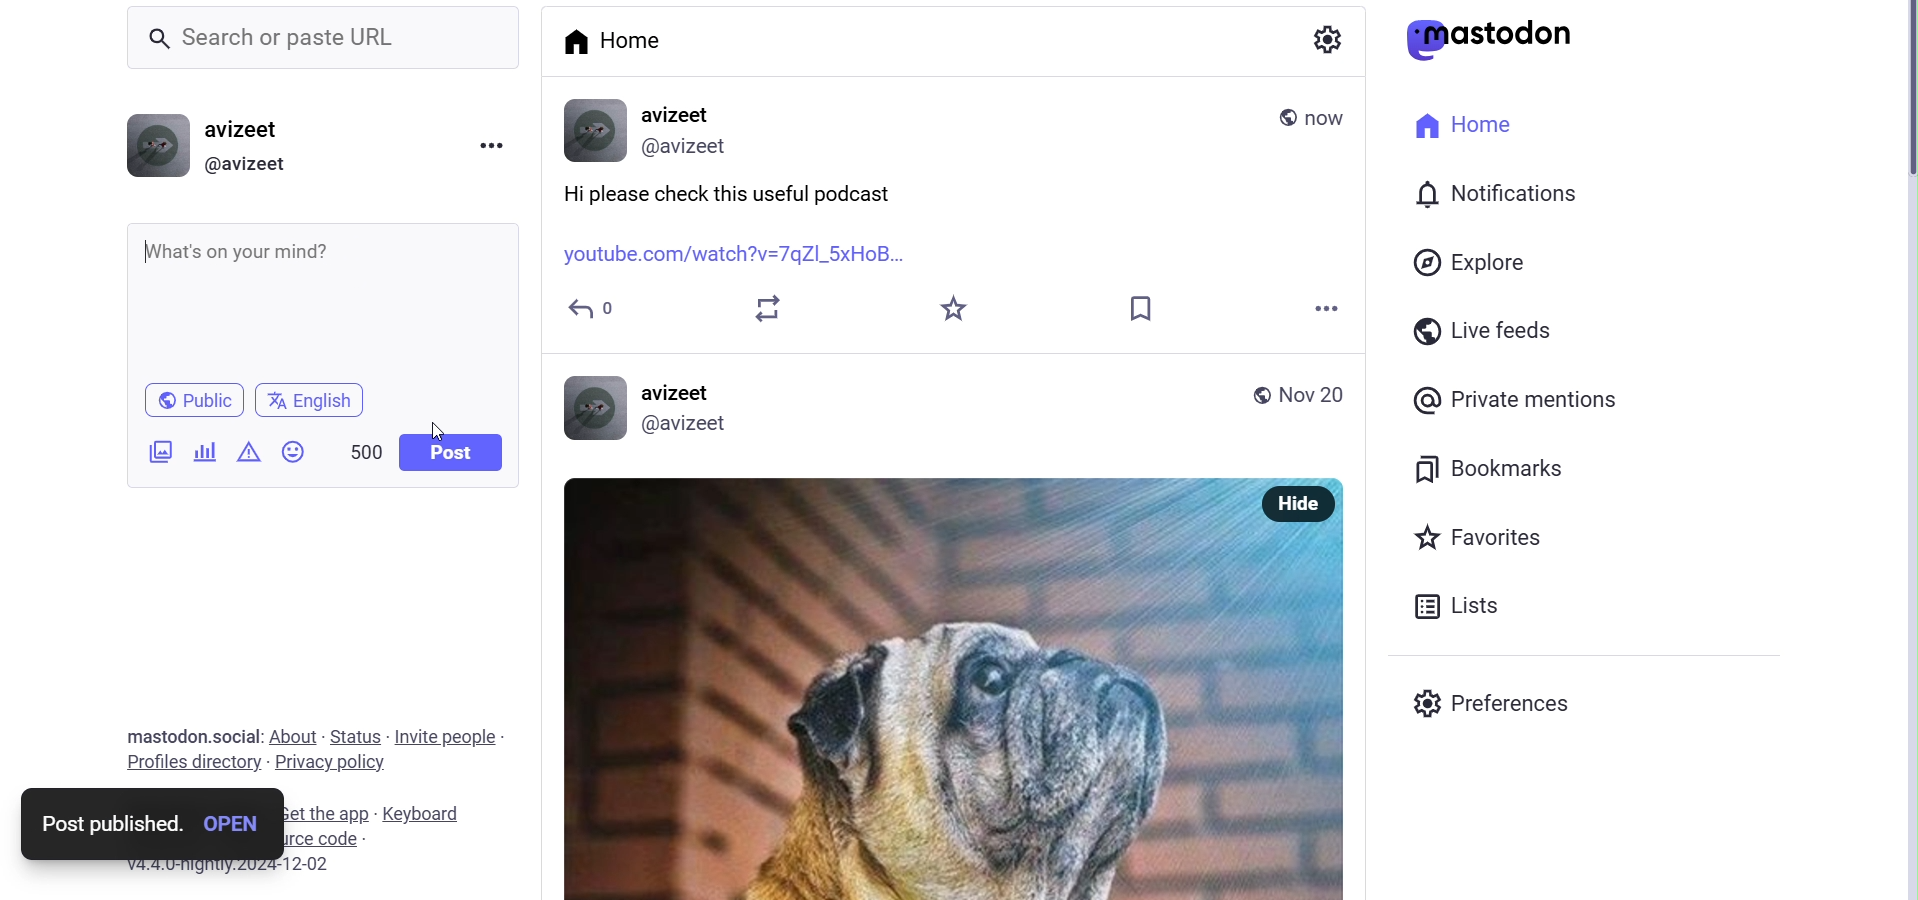  What do you see at coordinates (737, 222) in the screenshot?
I see `Hi please check this useful podcast
youtube.com/watch?v=7qZ|_5xHoB...` at bounding box center [737, 222].